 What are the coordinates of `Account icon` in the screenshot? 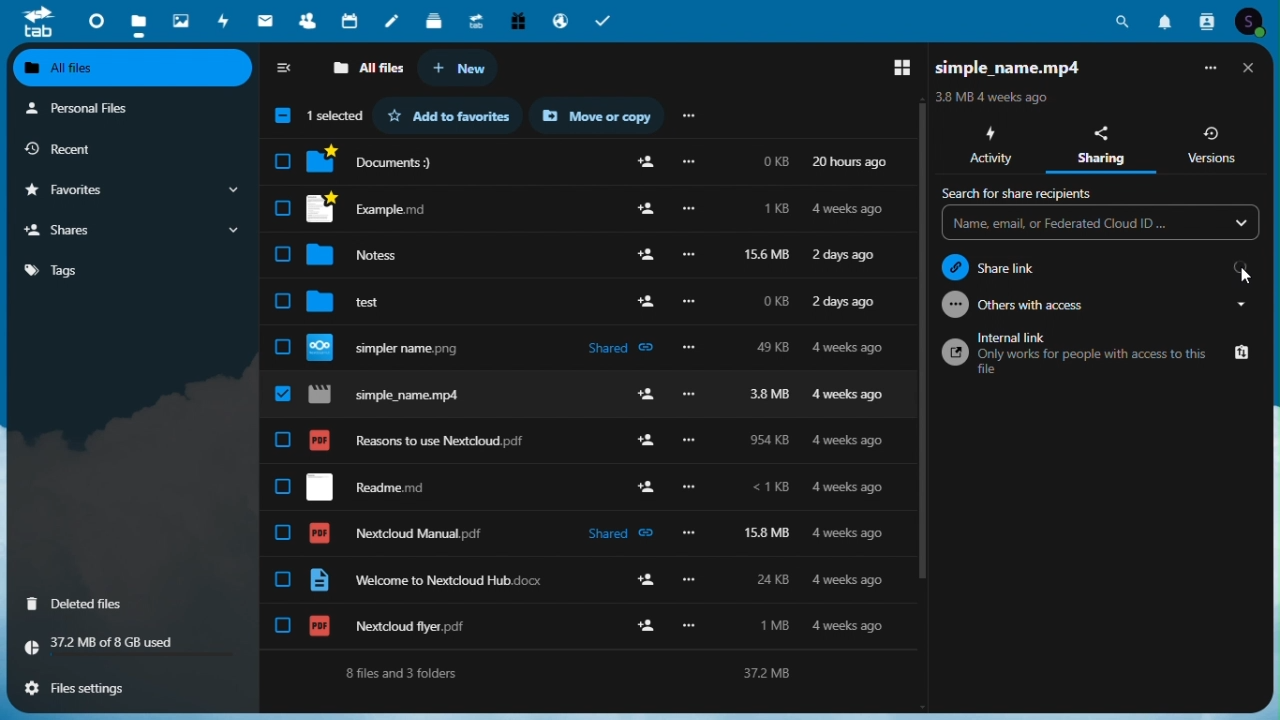 It's located at (1253, 22).